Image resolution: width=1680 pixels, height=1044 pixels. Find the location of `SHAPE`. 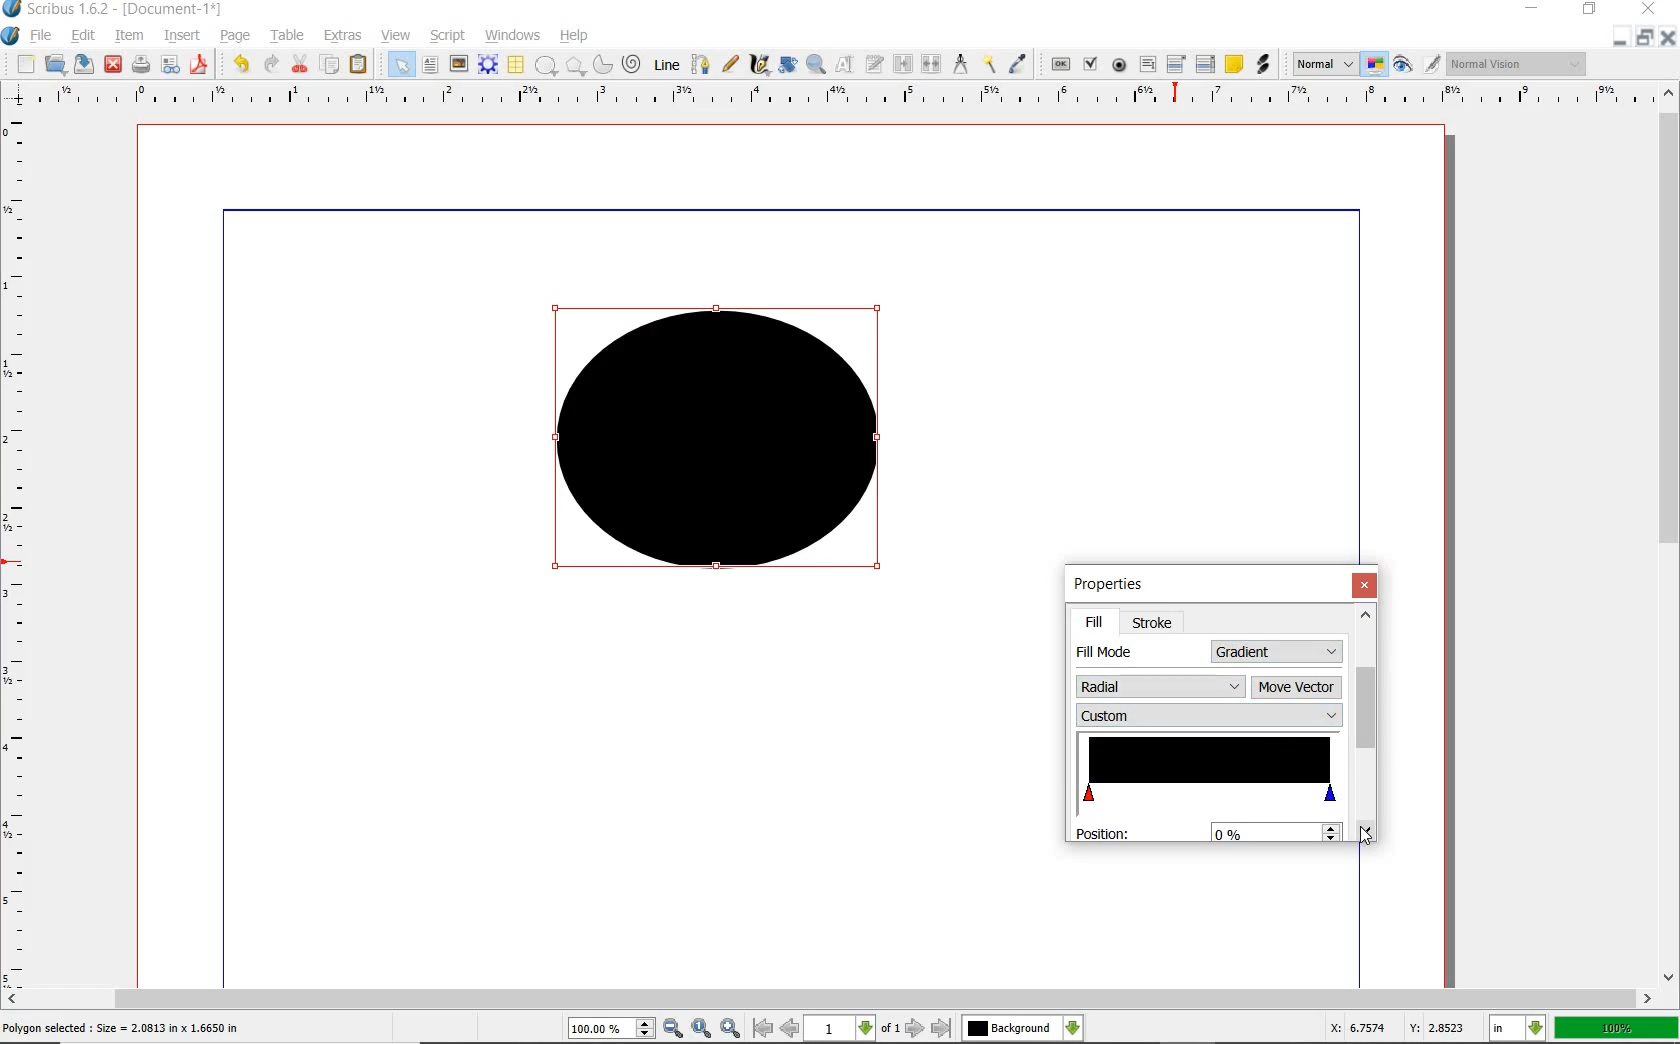

SHAPE is located at coordinates (545, 66).